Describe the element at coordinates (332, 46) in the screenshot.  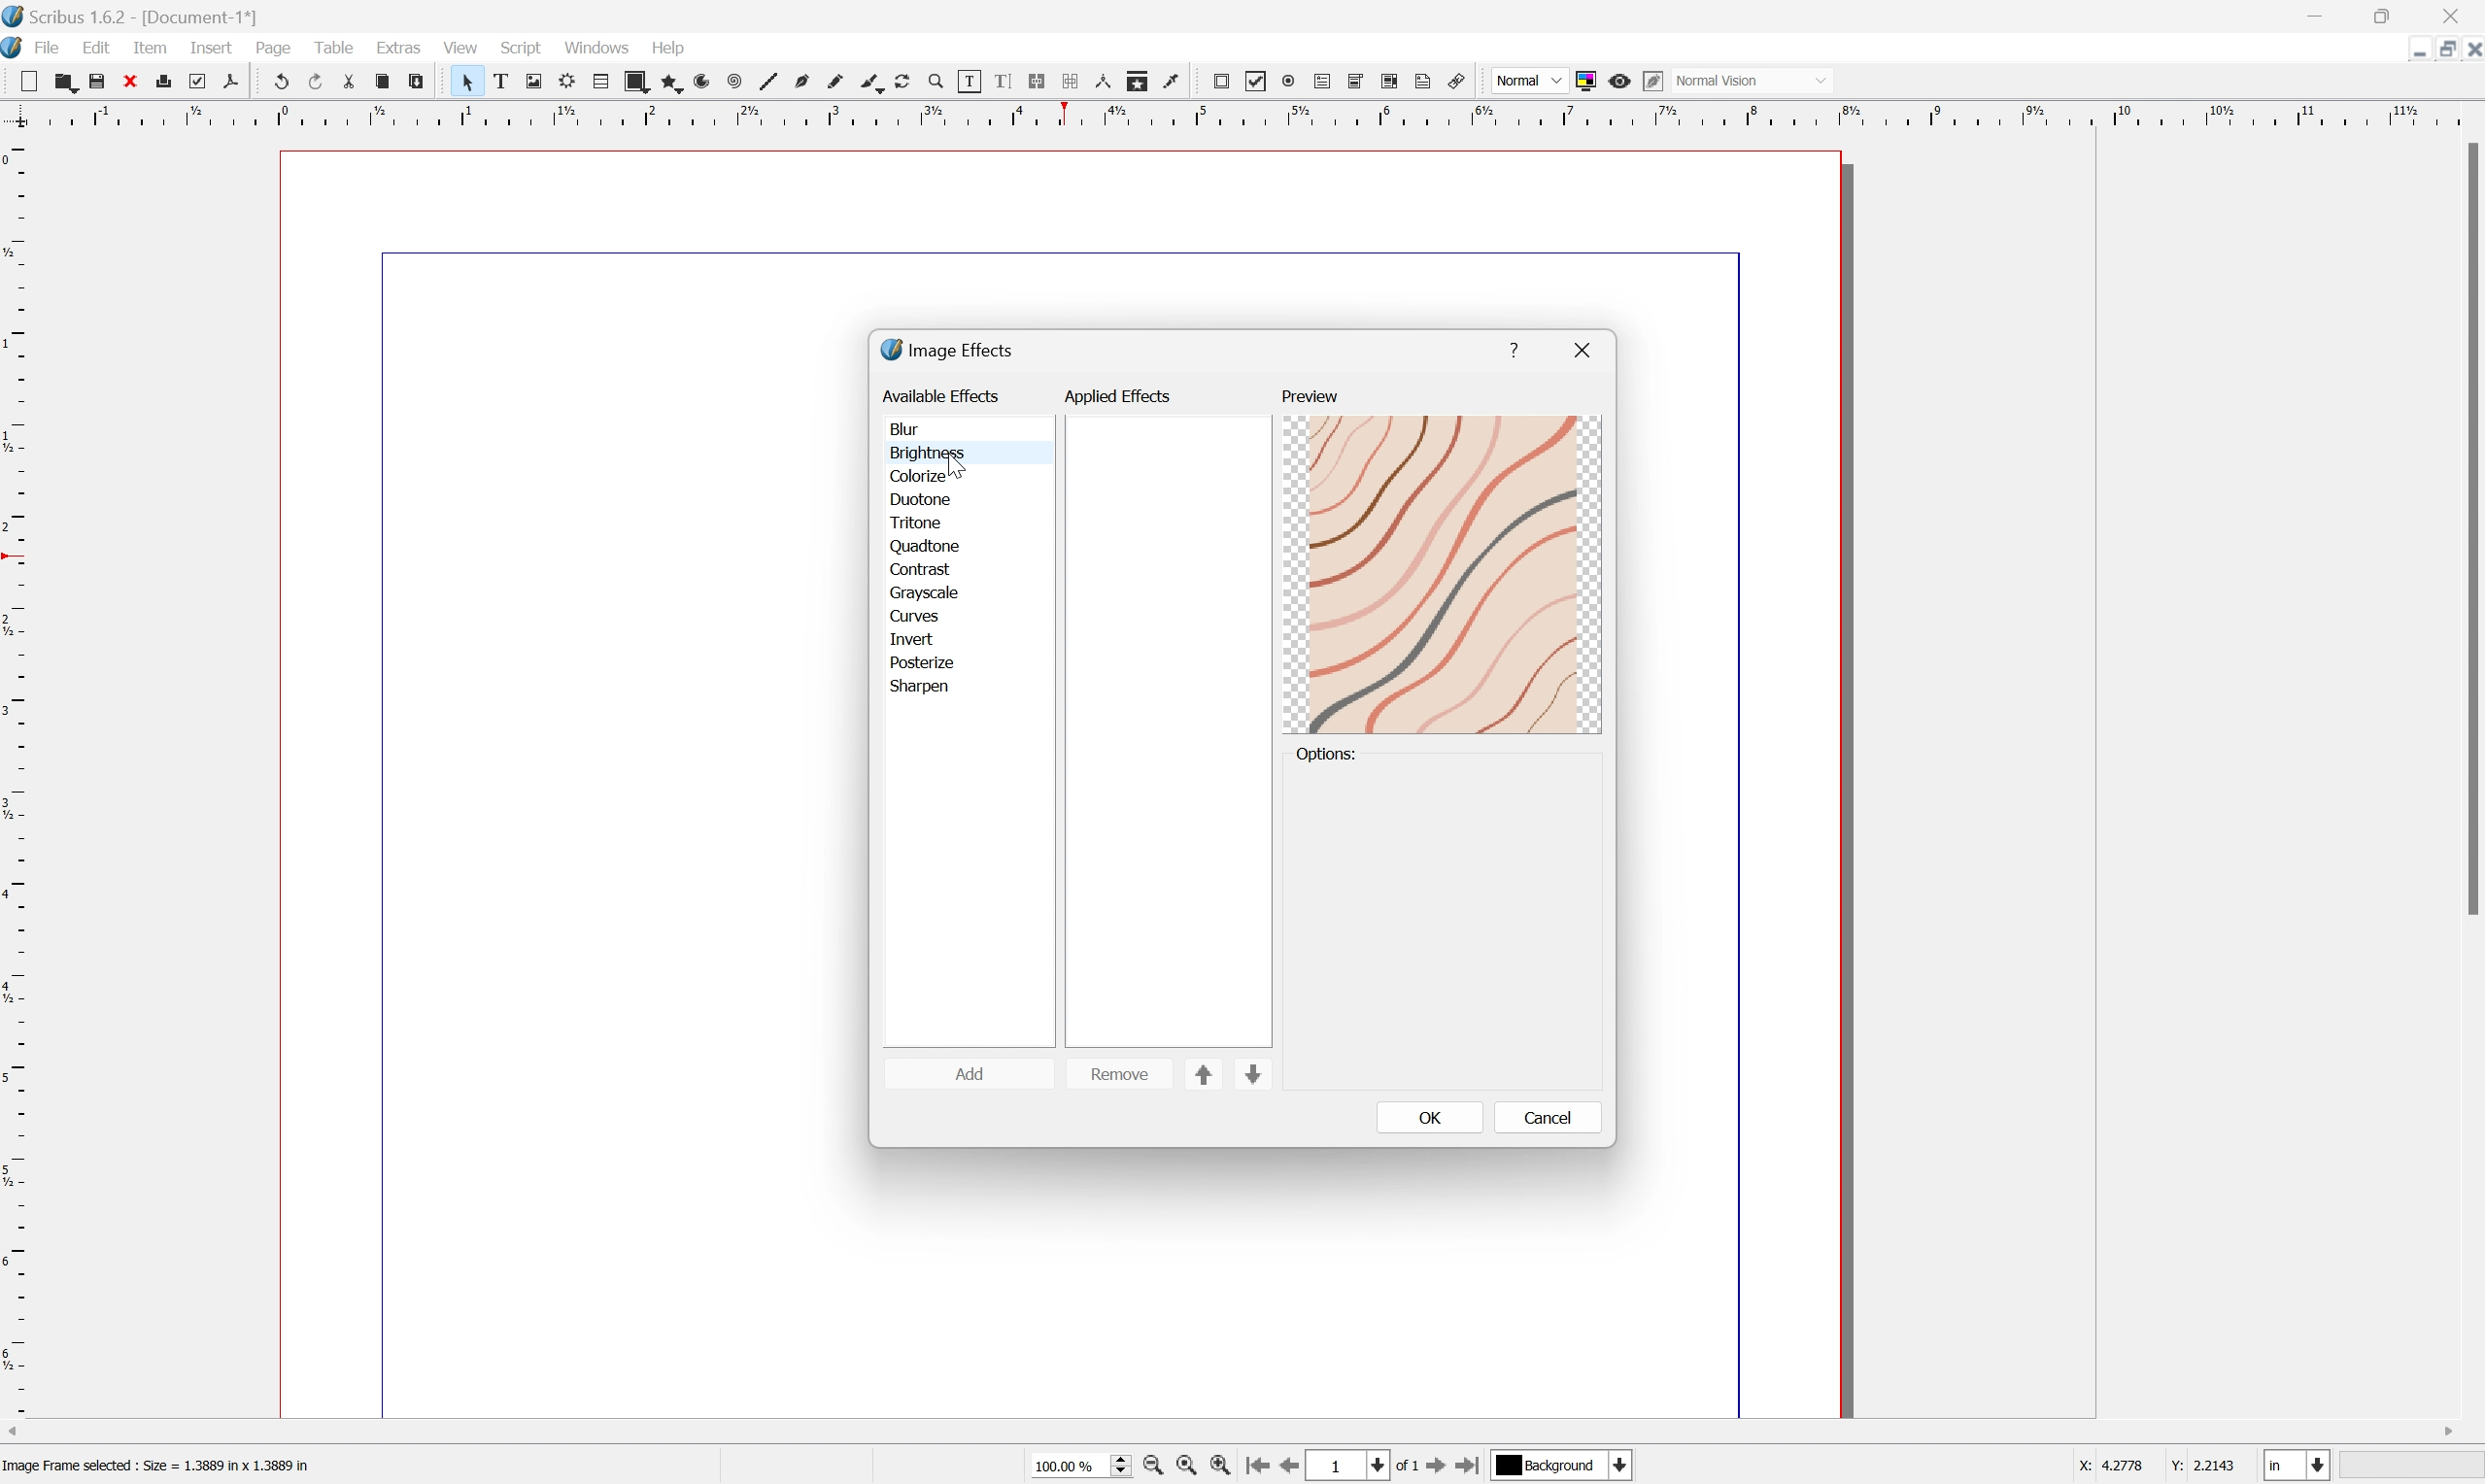
I see `Table` at that location.